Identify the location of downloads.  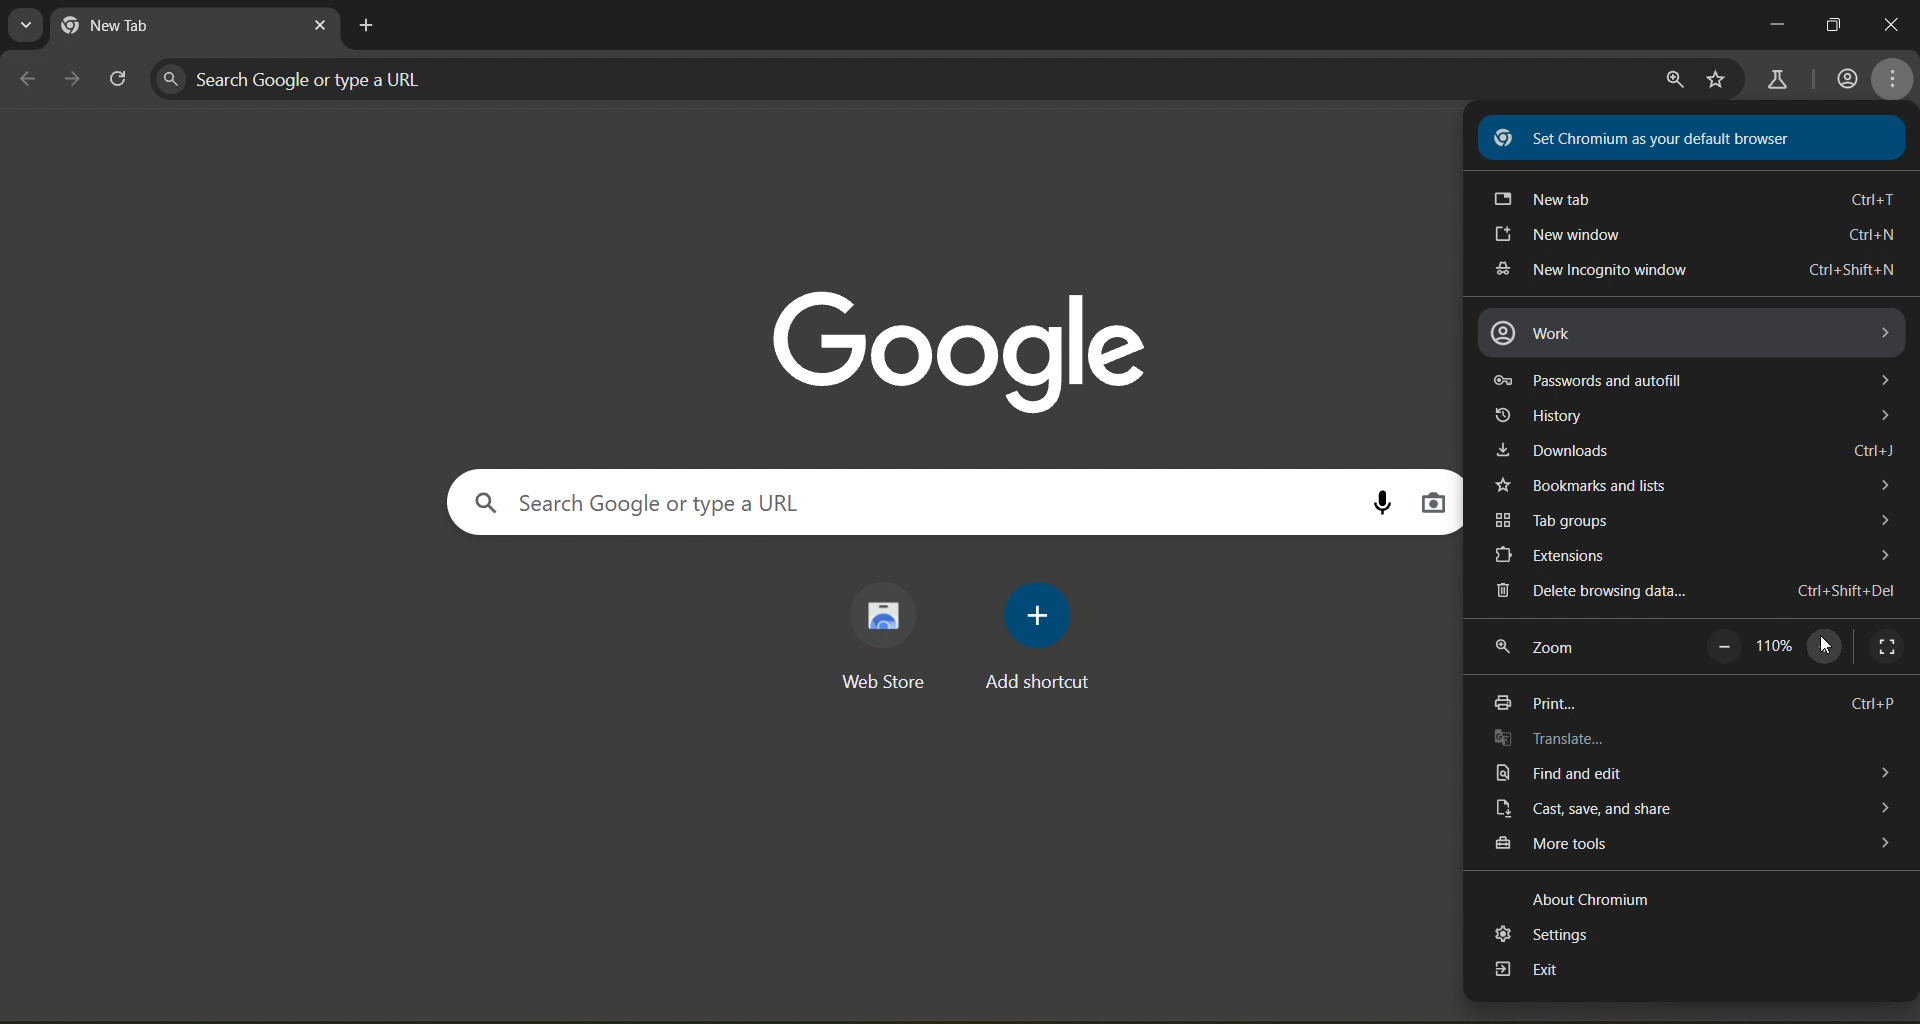
(1700, 453).